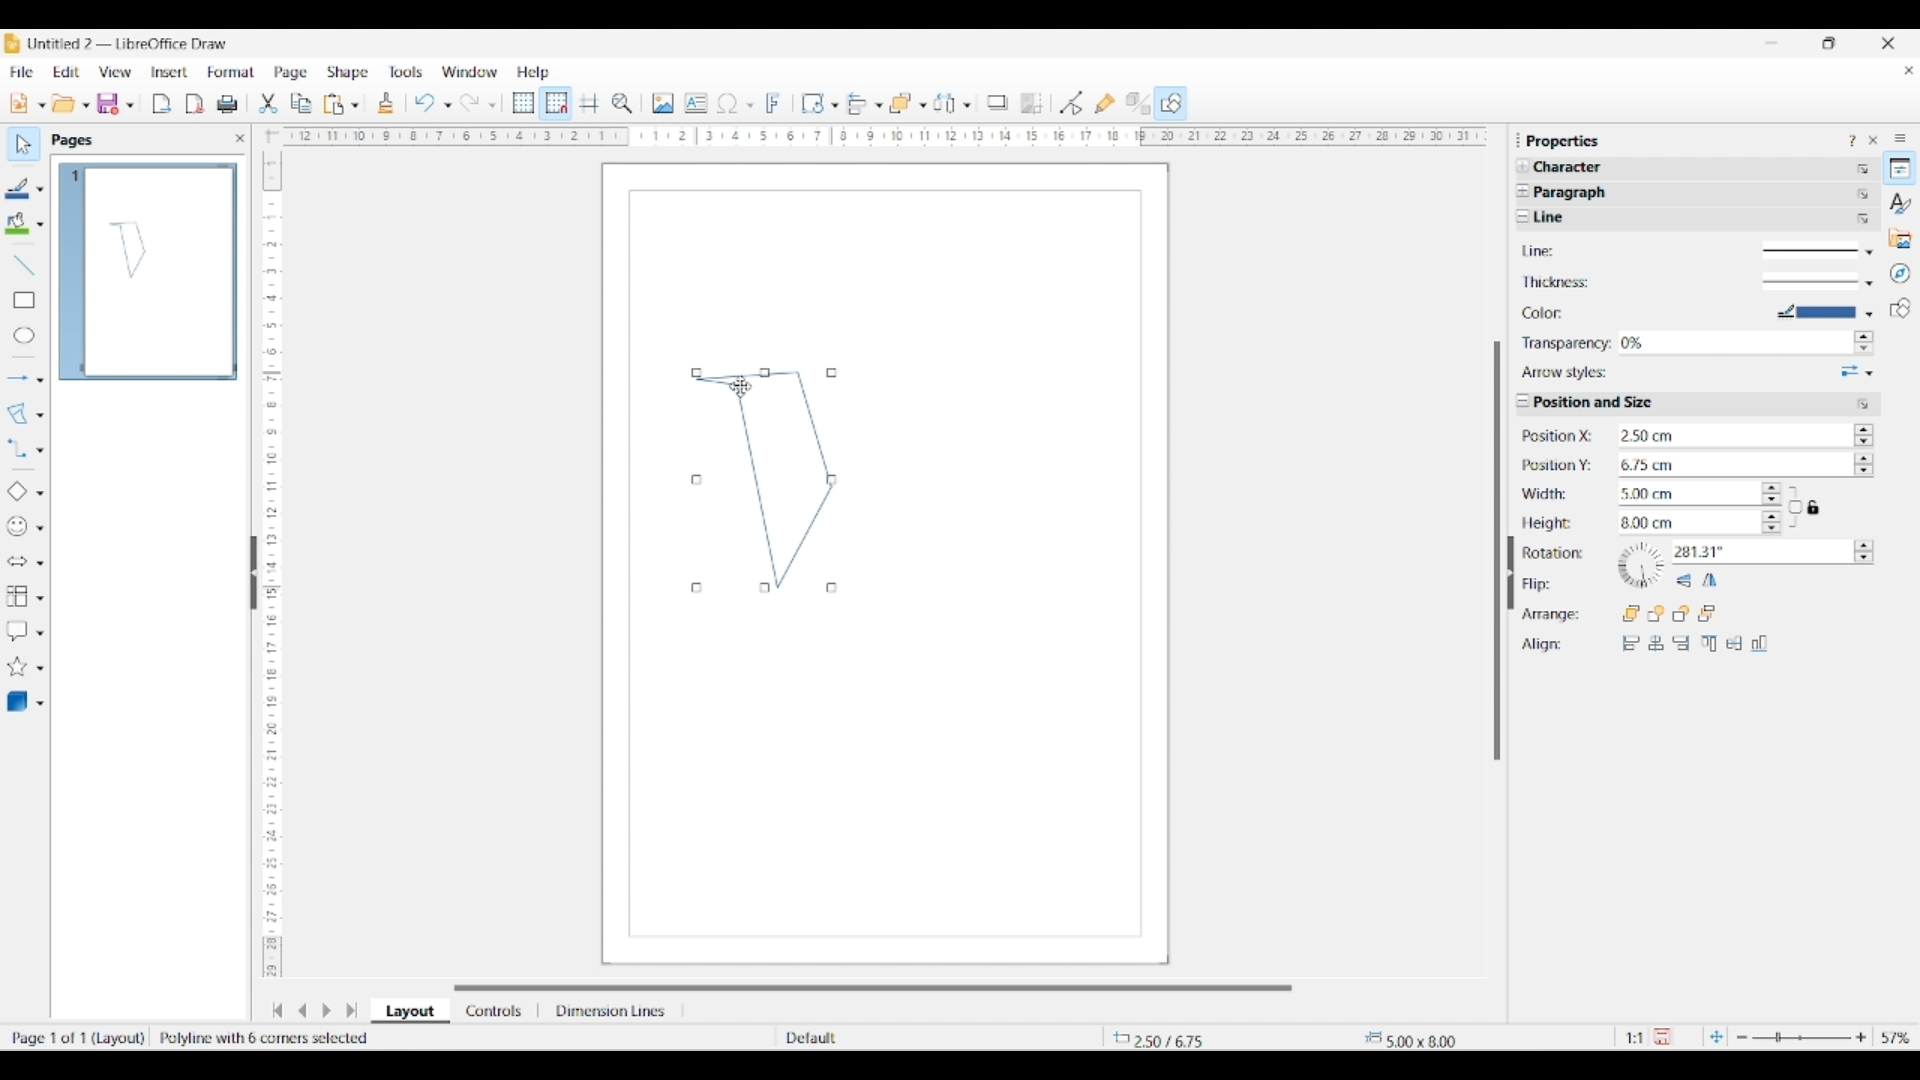 This screenshot has height=1080, width=1920. What do you see at coordinates (269, 555) in the screenshot?
I see `Vertical ruler` at bounding box center [269, 555].